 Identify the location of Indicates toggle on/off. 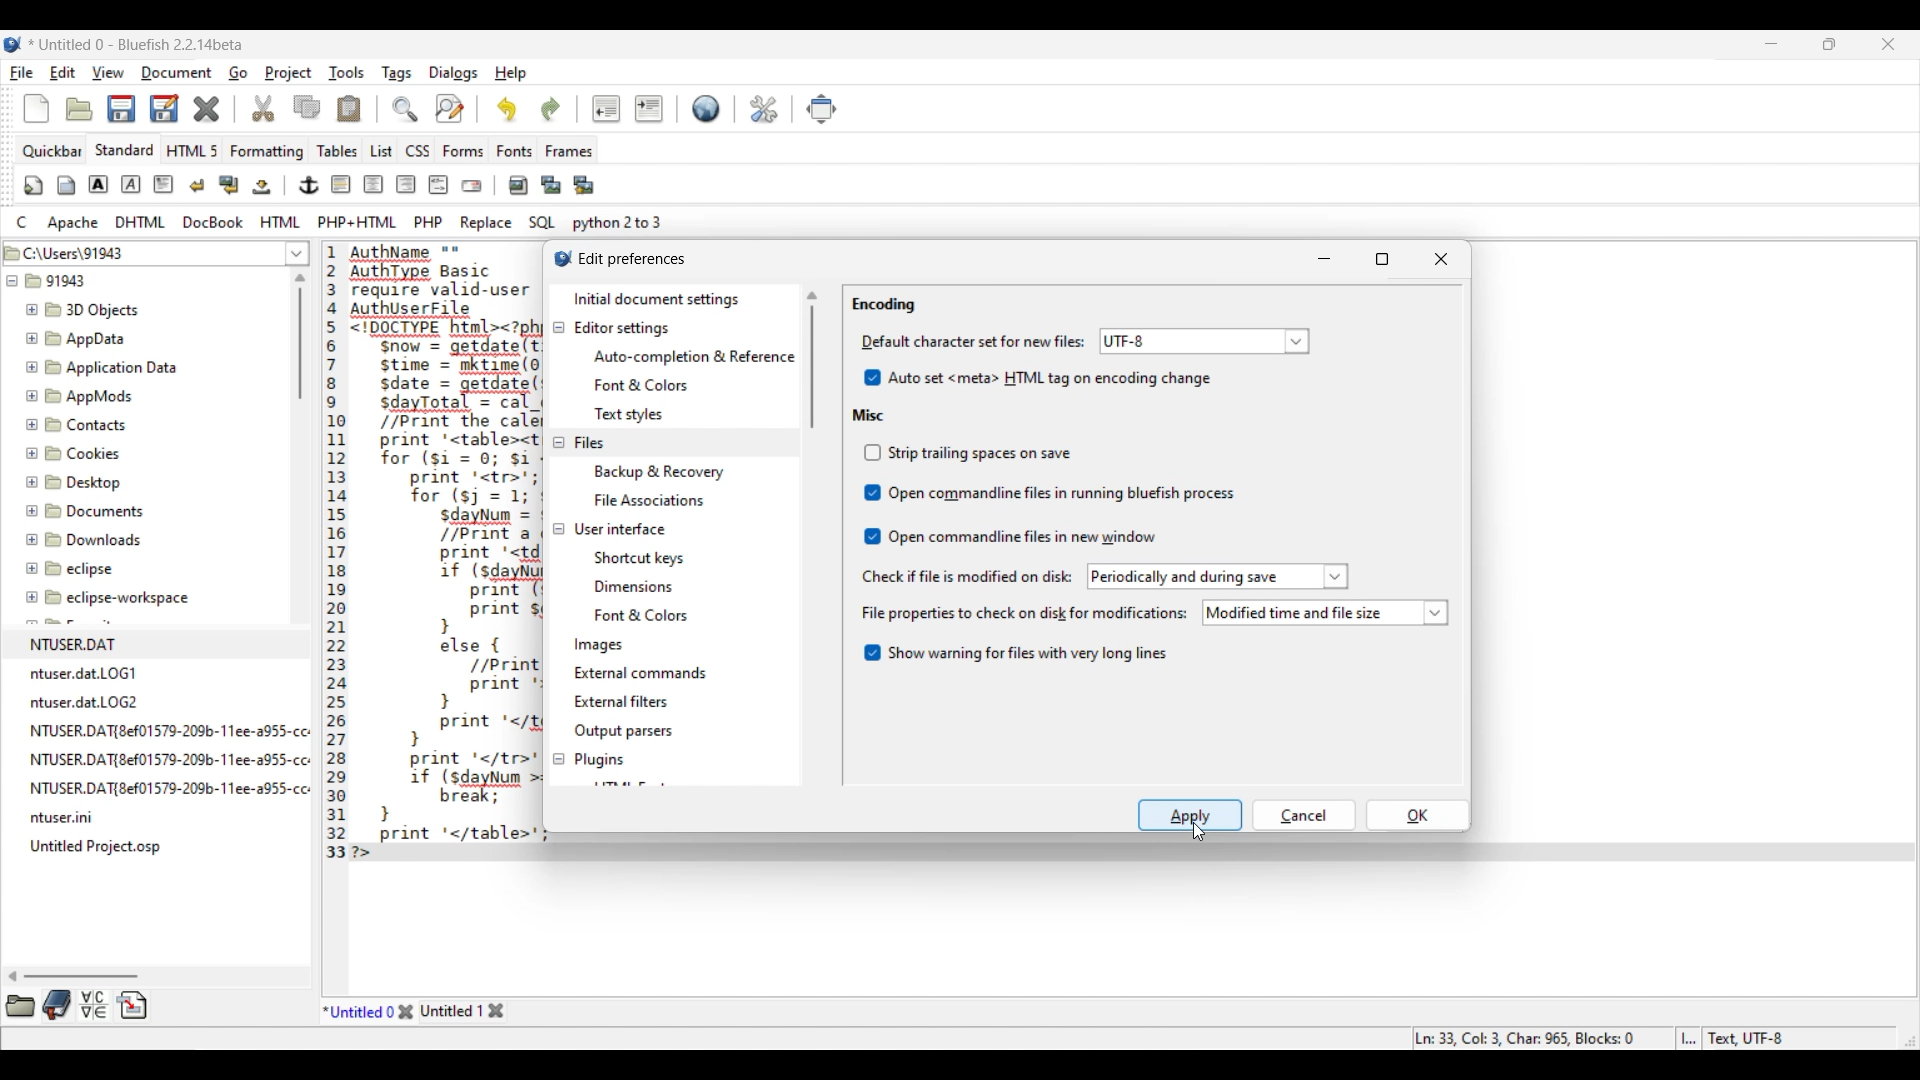
(873, 495).